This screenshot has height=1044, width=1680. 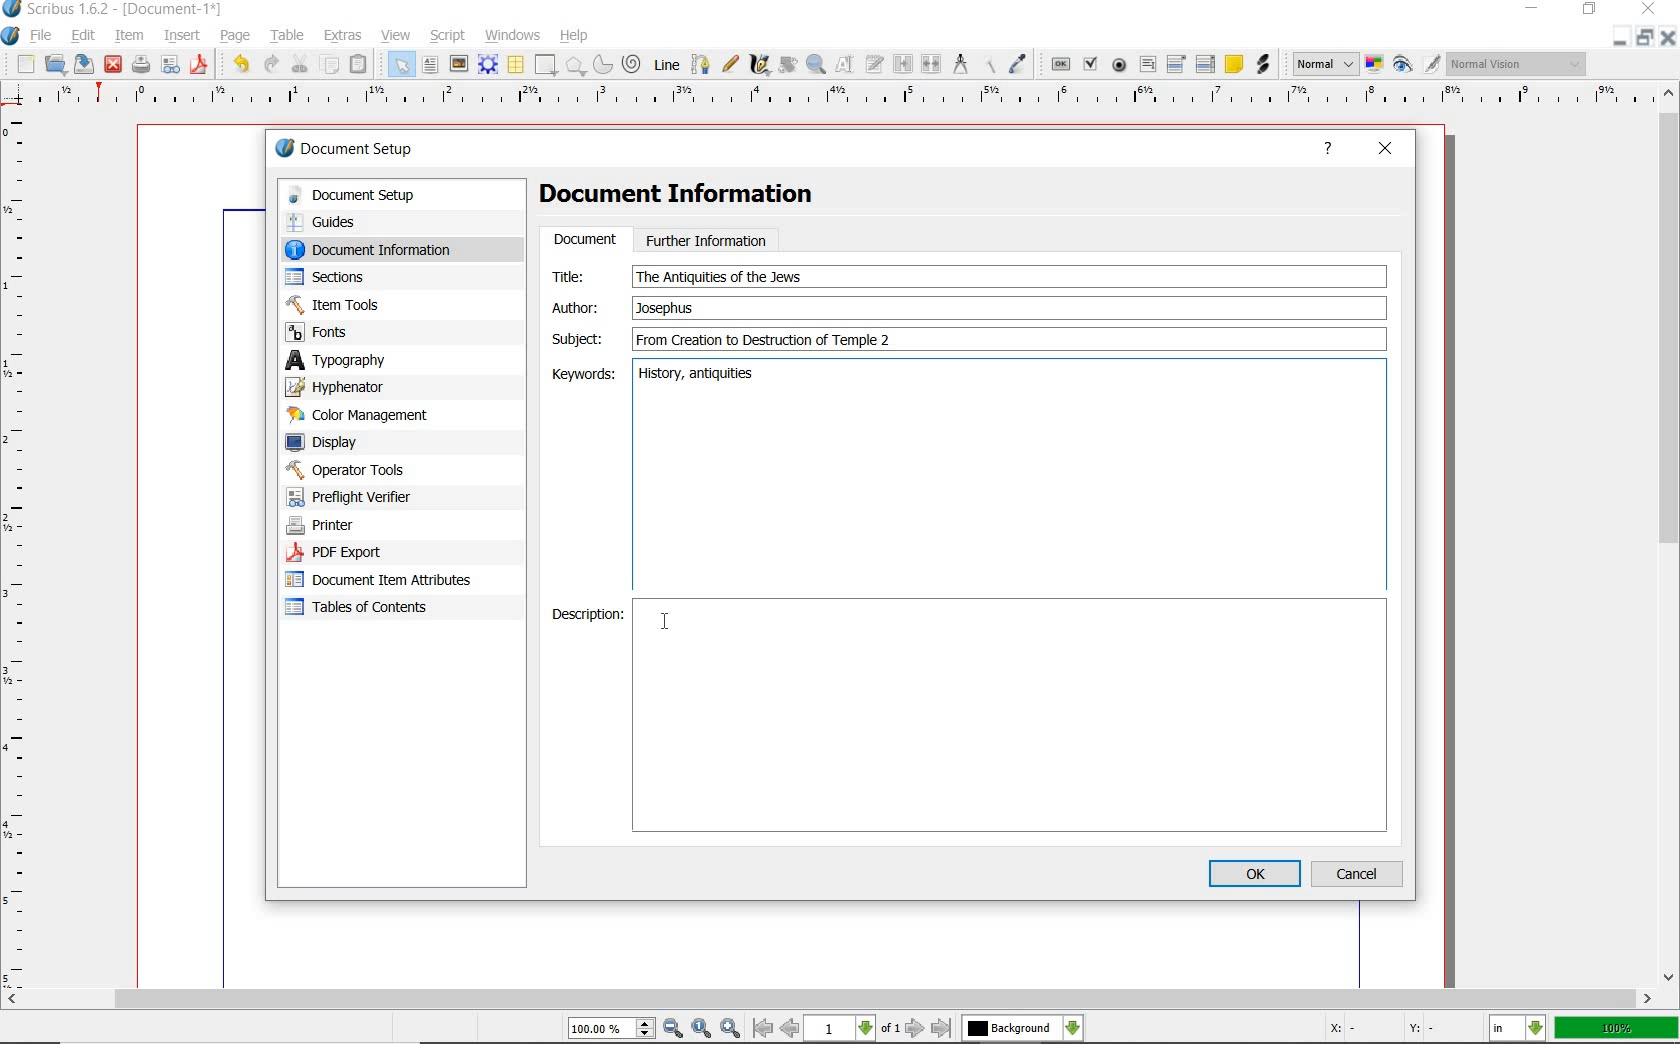 I want to click on typography, so click(x=364, y=360).